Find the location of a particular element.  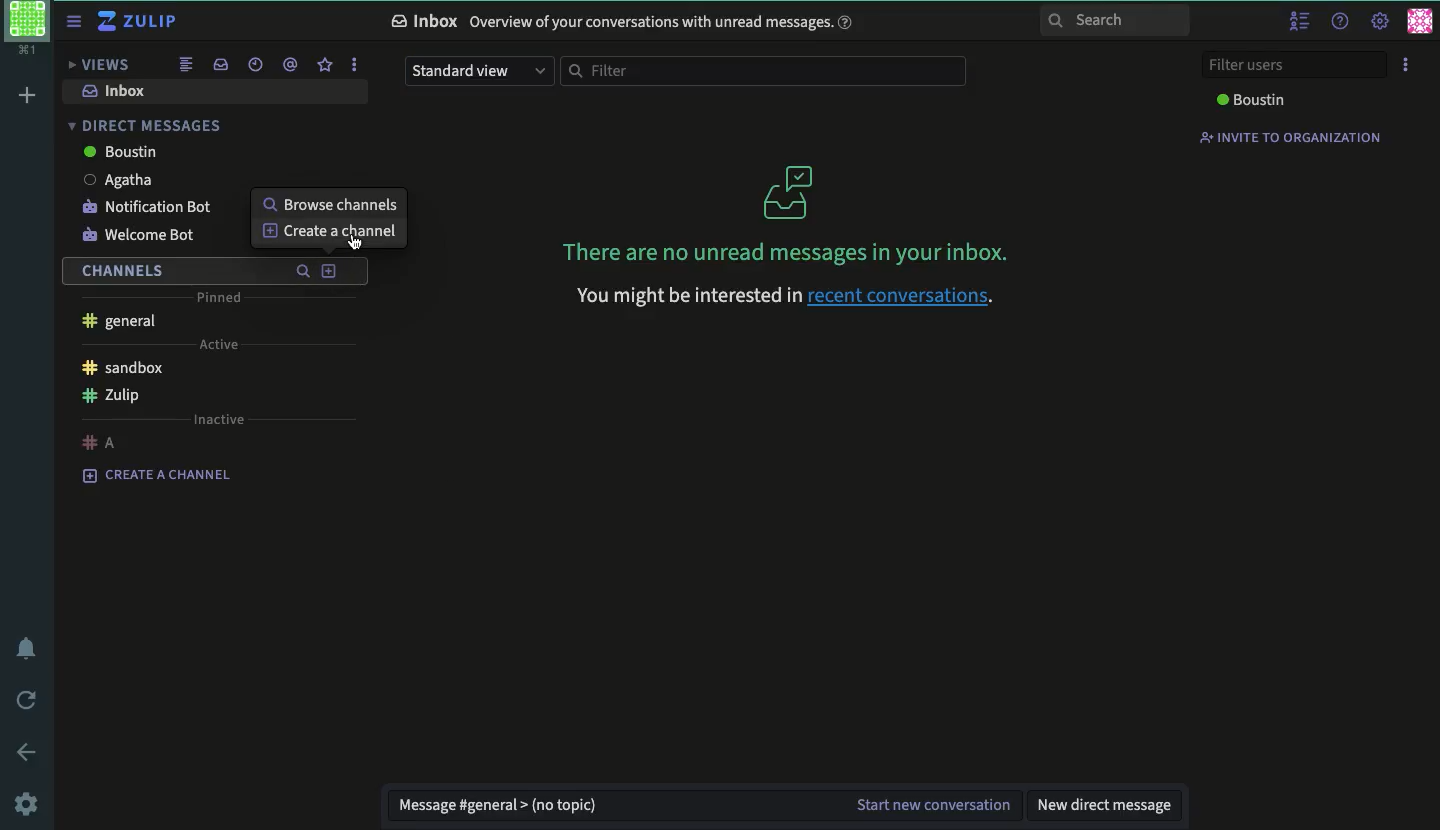

sidebar is located at coordinates (75, 23).